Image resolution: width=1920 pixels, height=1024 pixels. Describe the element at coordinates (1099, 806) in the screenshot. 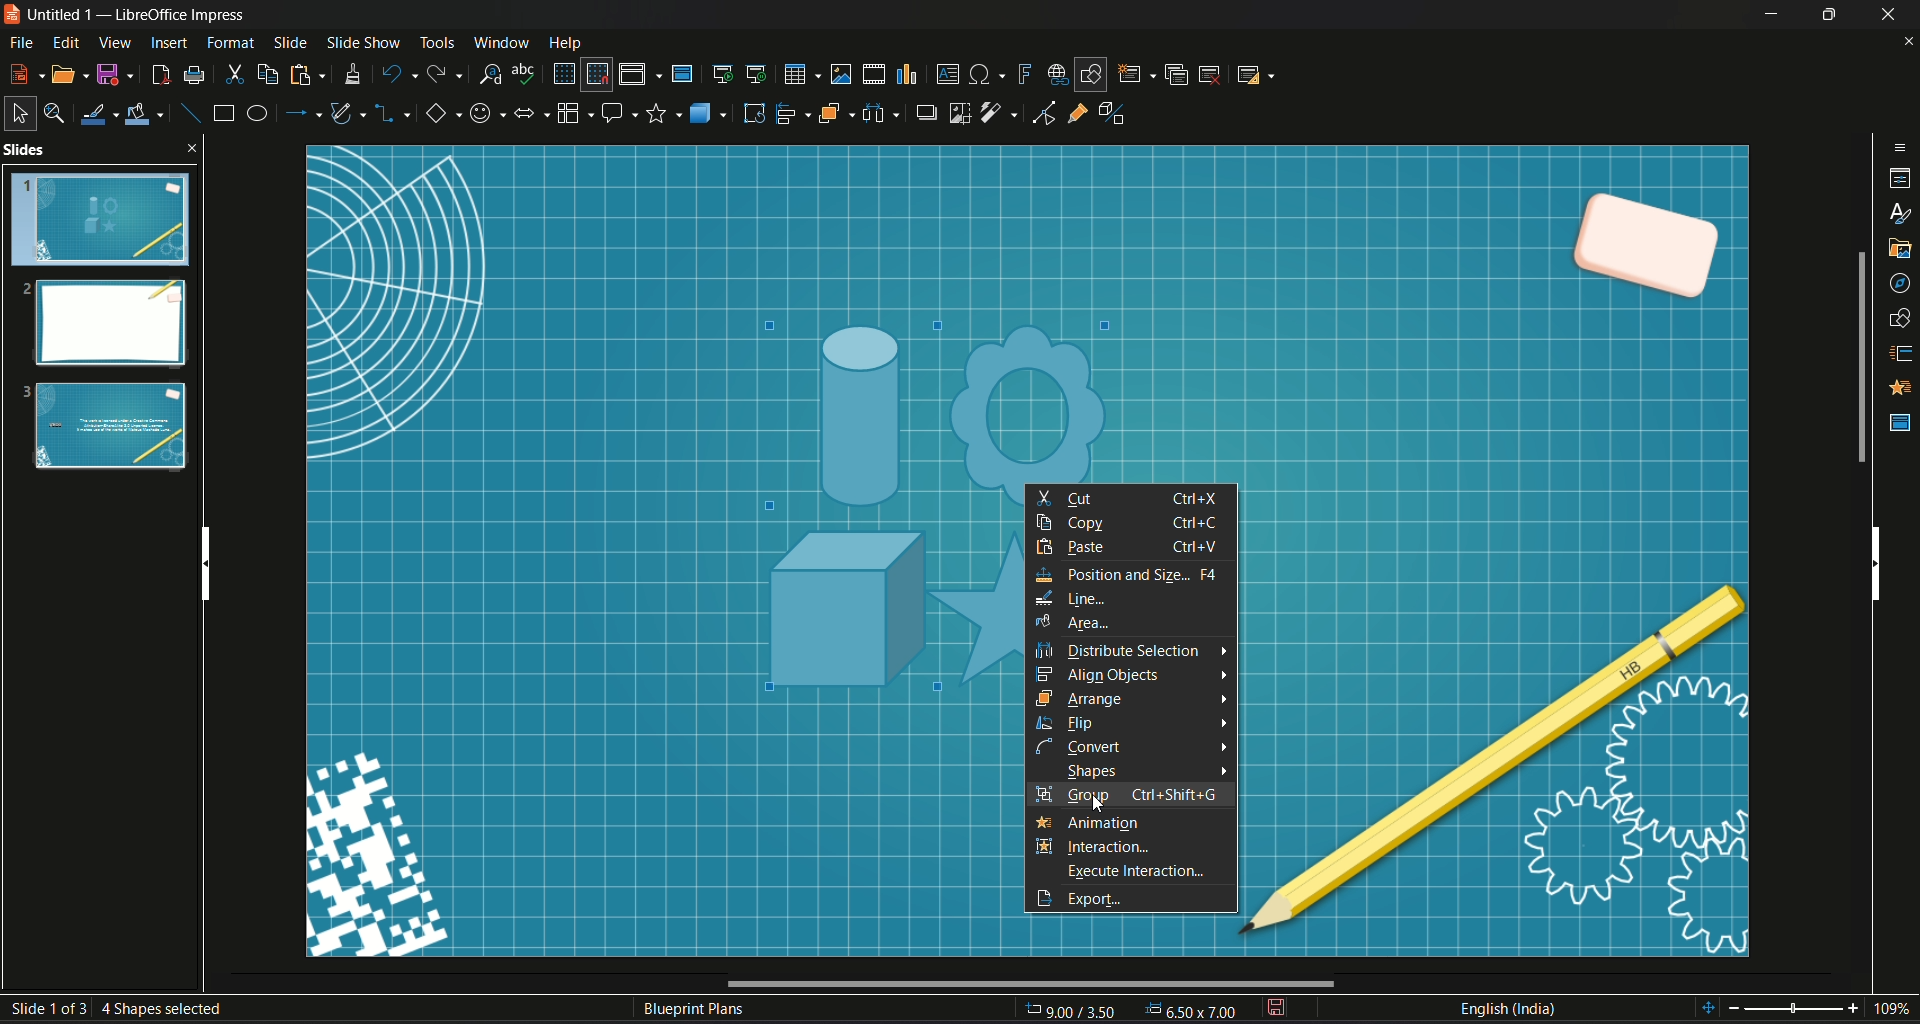

I see `cursor` at that location.